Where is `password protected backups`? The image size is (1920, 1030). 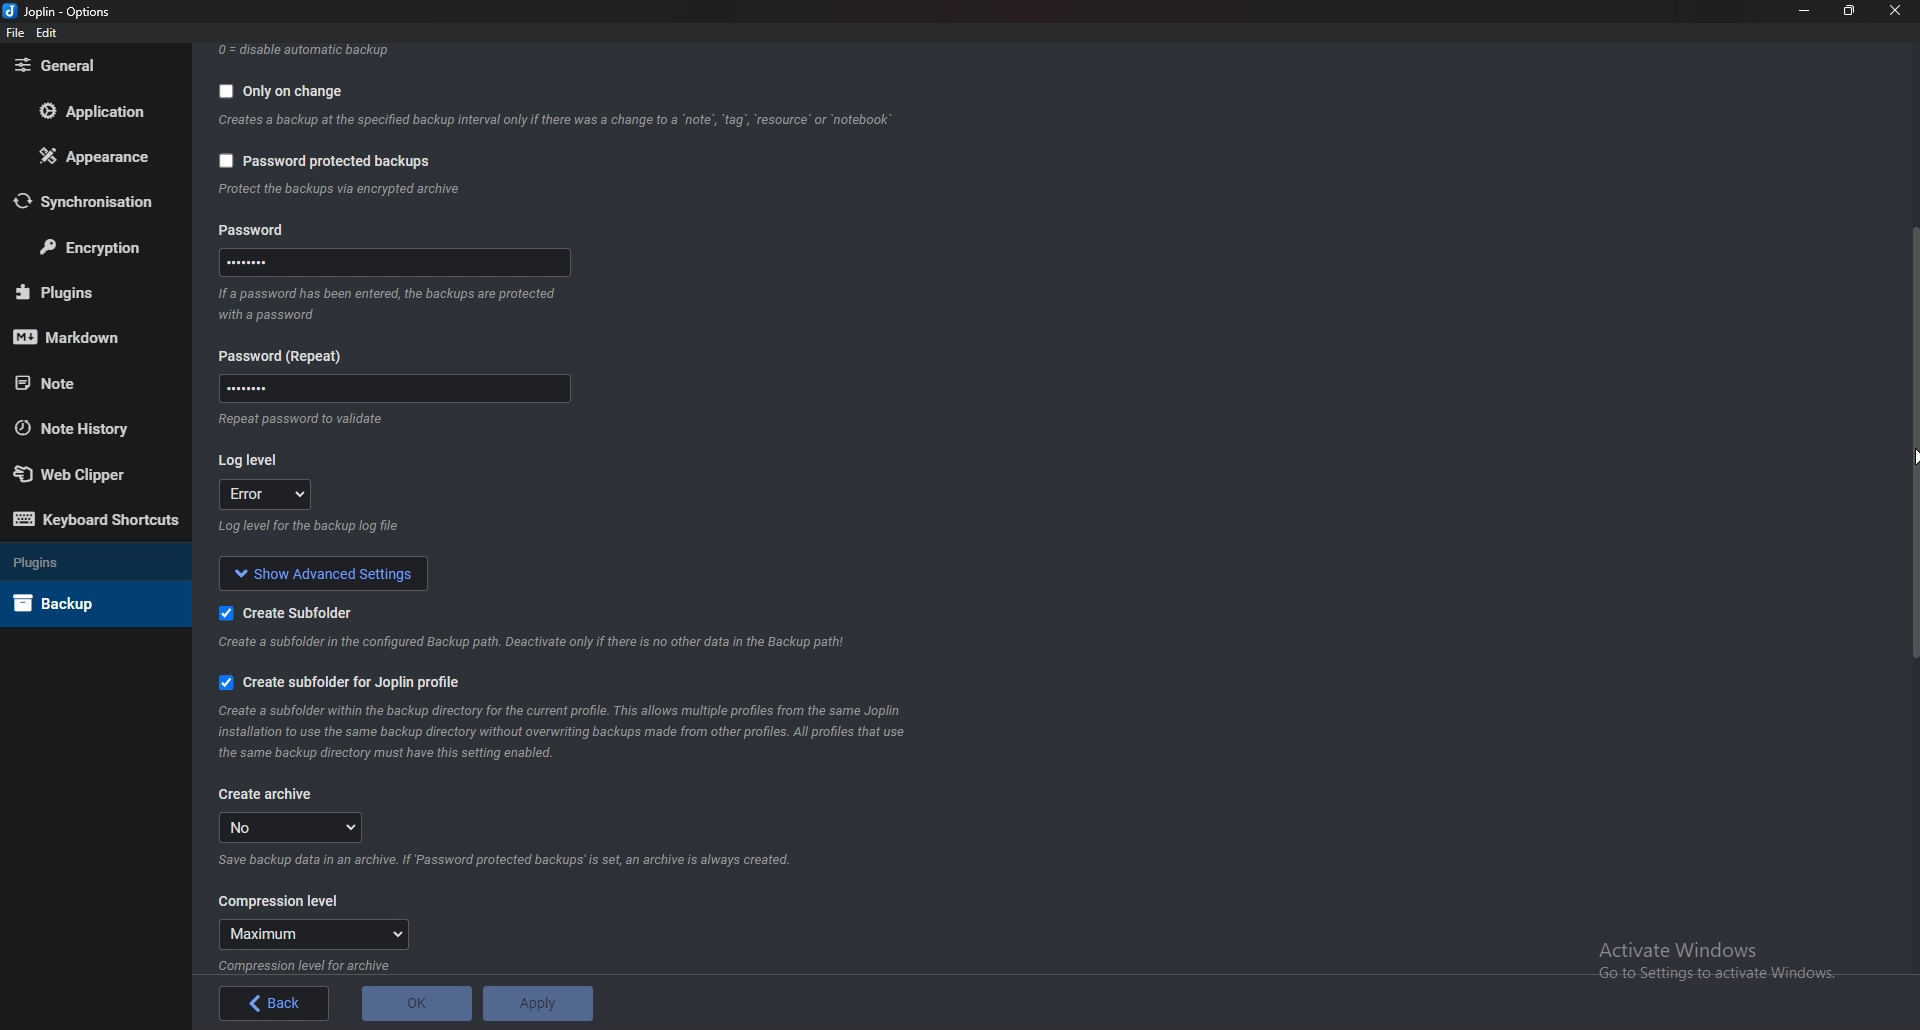
password protected backups is located at coordinates (326, 165).